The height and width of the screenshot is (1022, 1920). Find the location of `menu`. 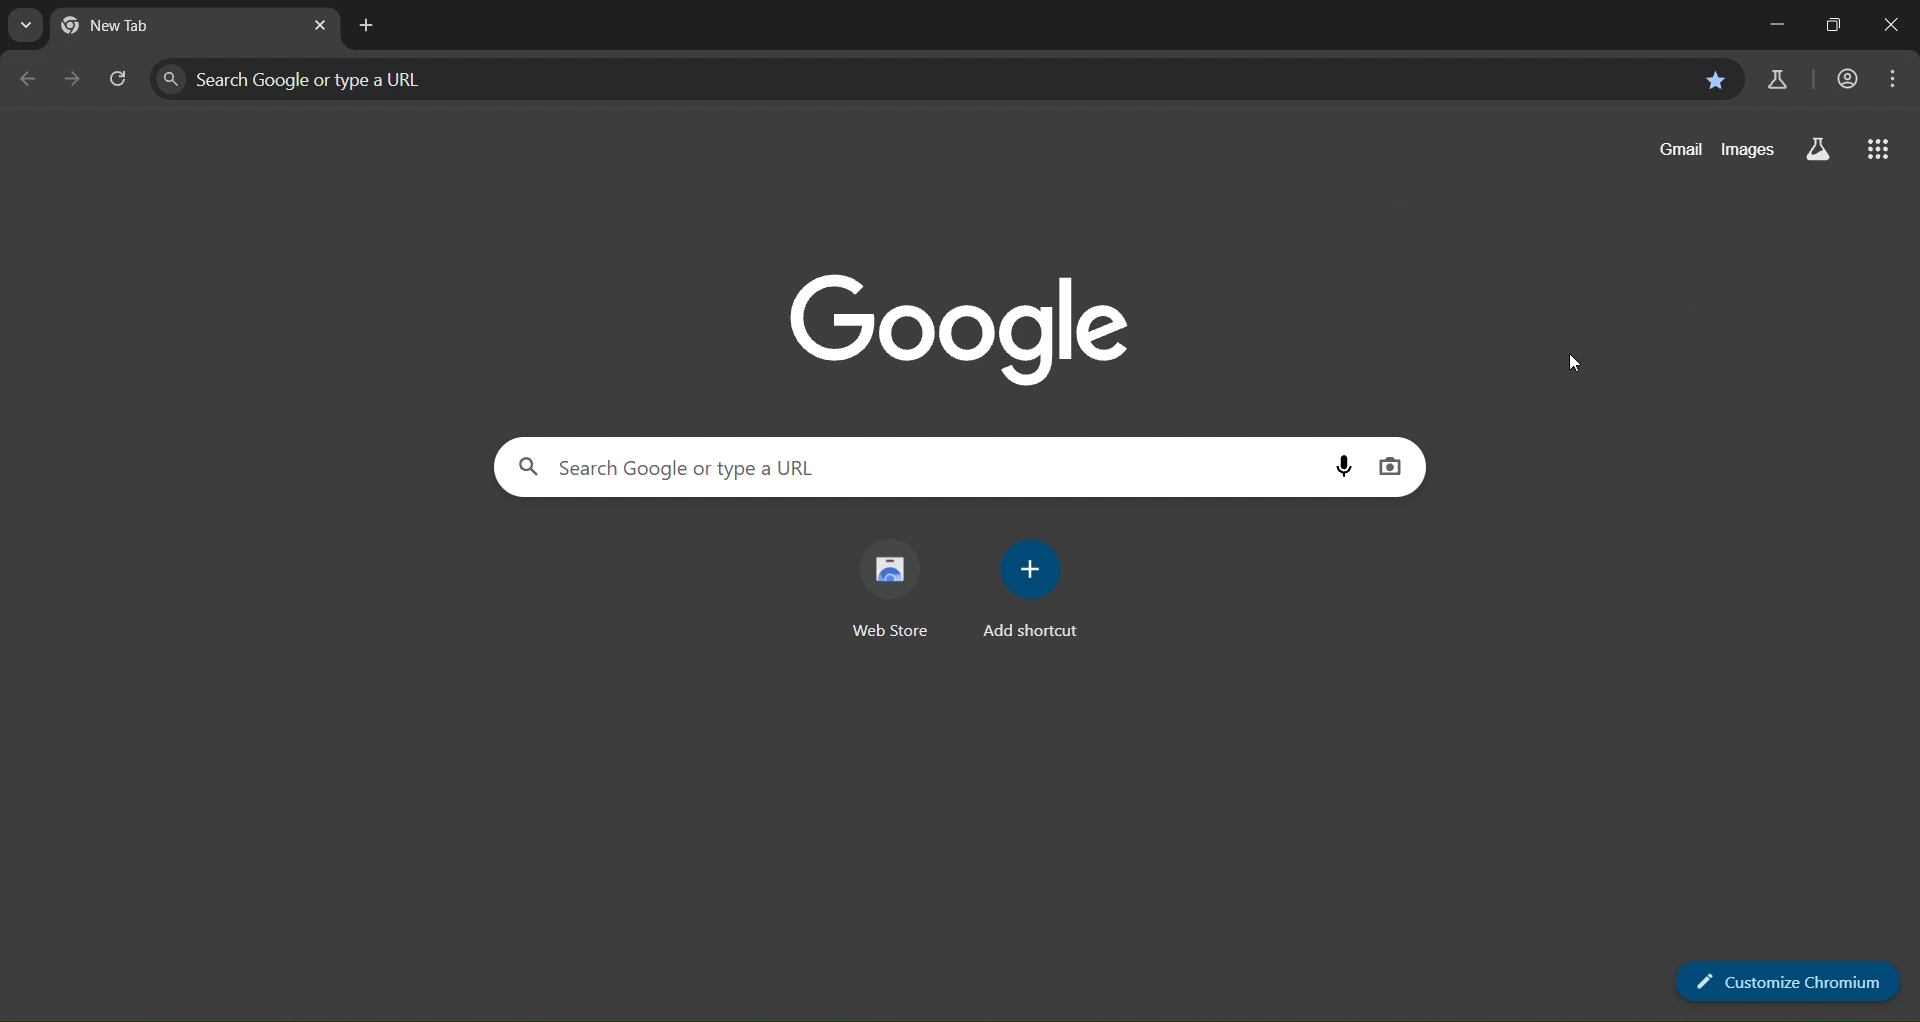

menu is located at coordinates (1892, 80).